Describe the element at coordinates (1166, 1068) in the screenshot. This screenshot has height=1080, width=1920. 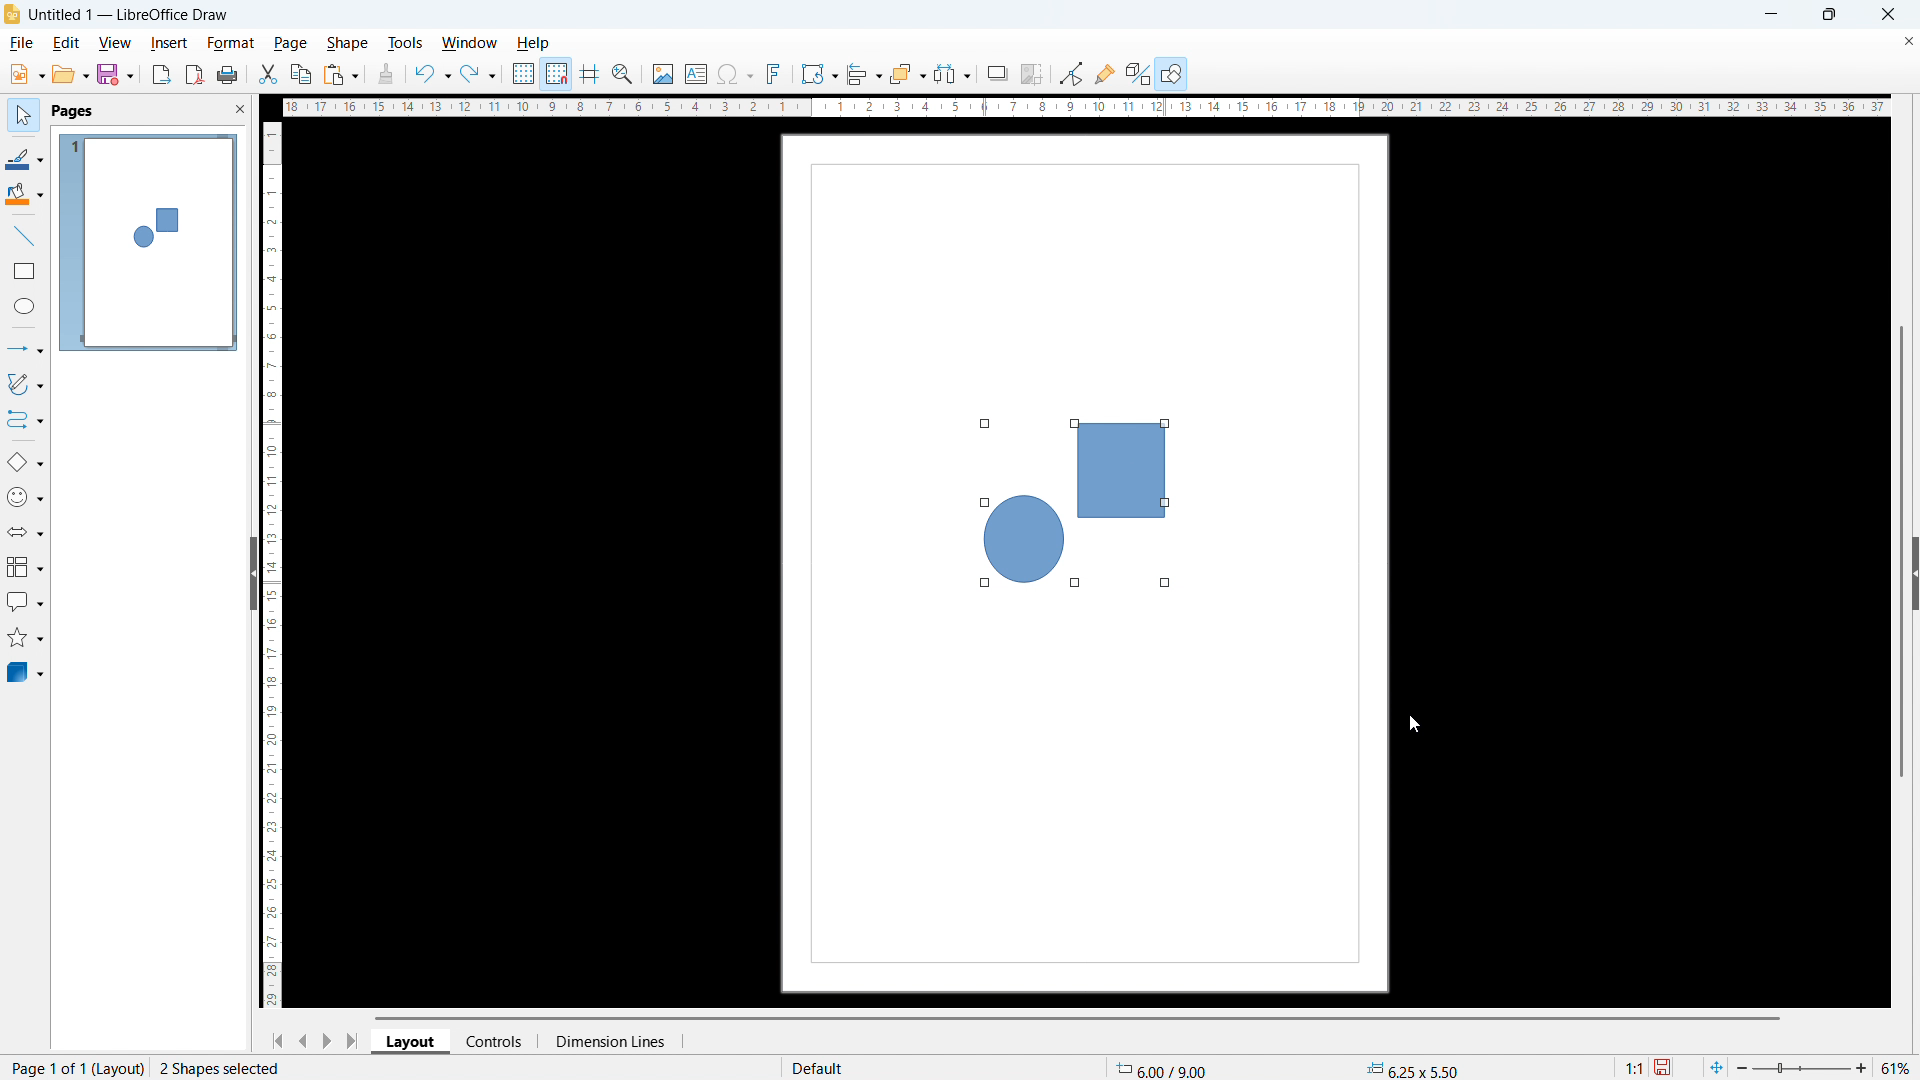
I see `cursor coordinate` at that location.